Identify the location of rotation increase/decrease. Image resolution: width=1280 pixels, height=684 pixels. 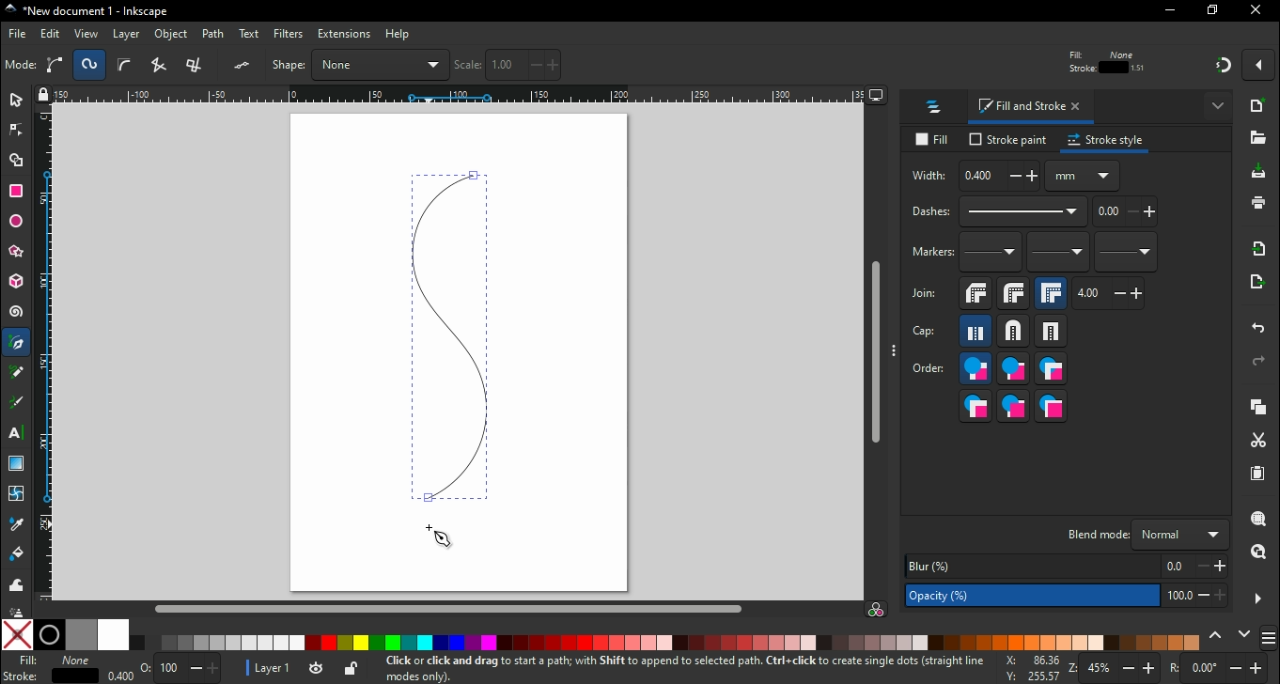
(1222, 669).